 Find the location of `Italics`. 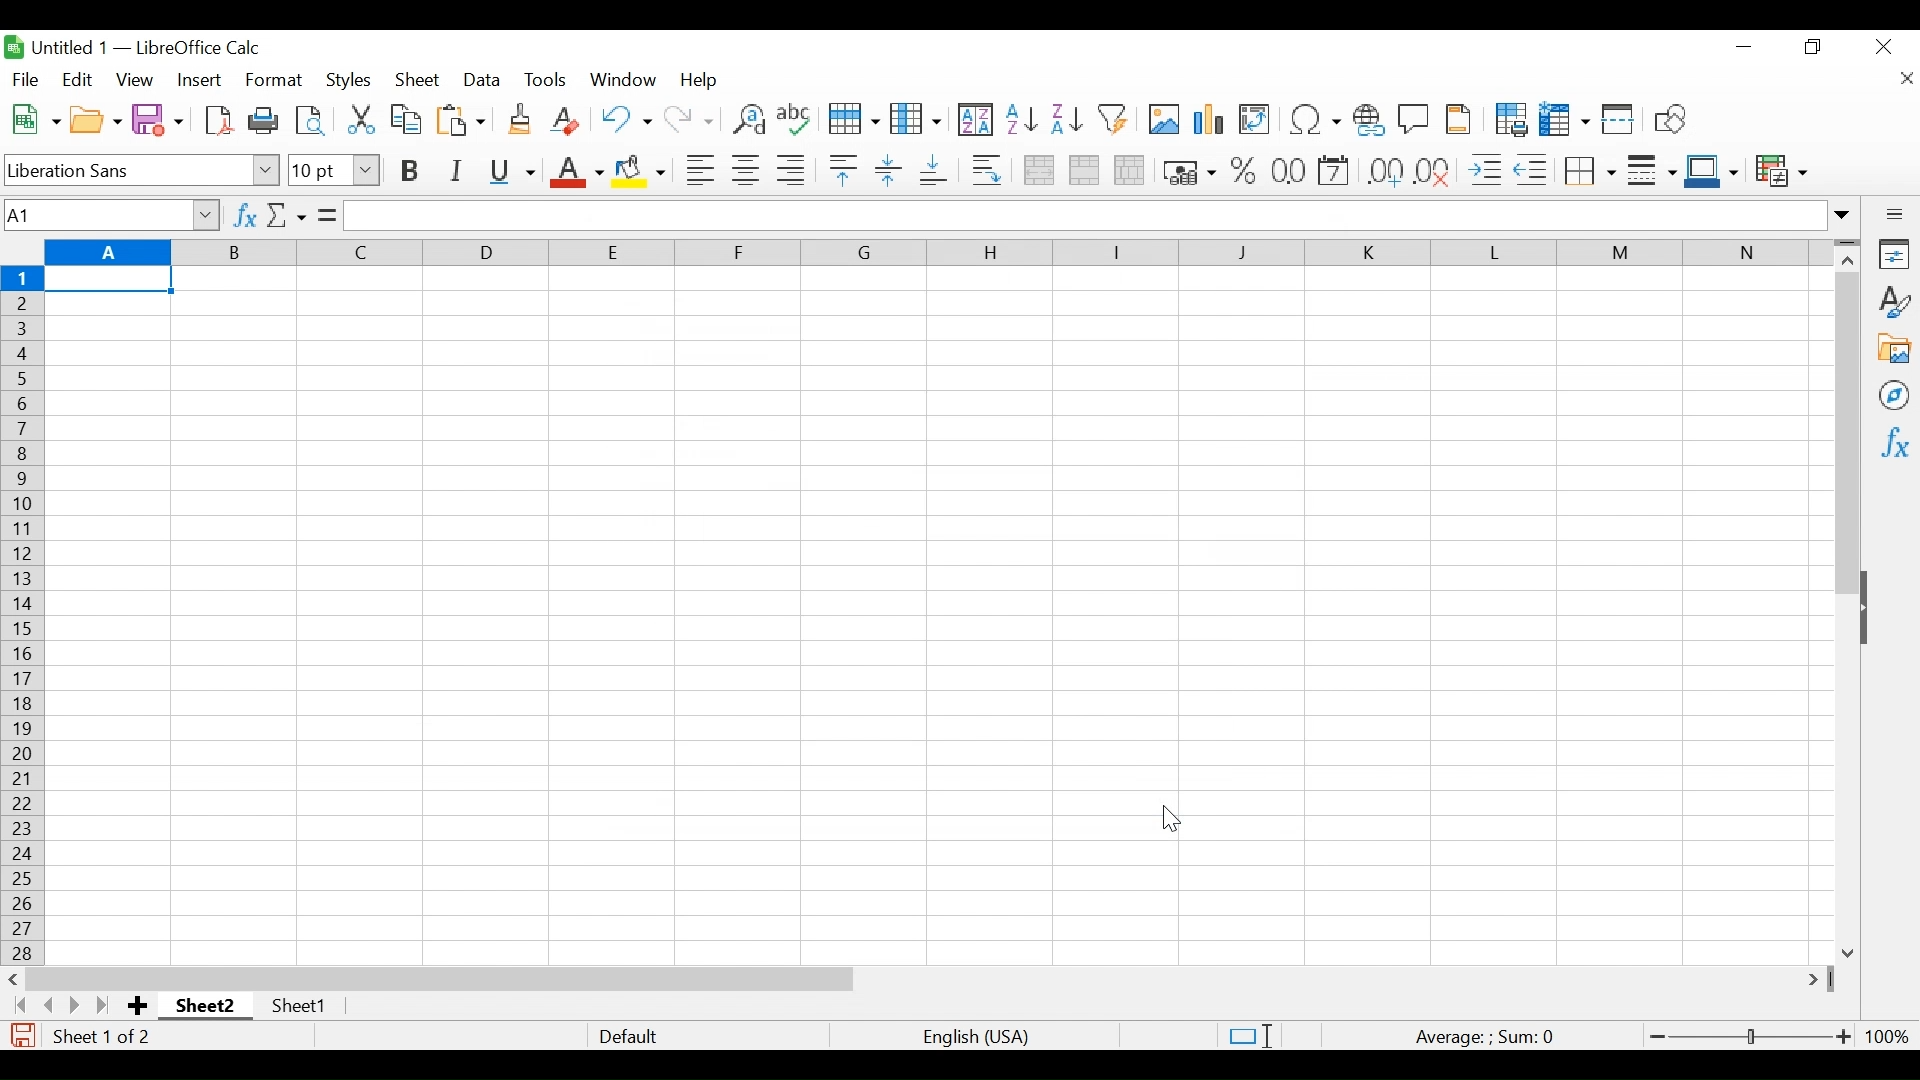

Italics is located at coordinates (454, 171).